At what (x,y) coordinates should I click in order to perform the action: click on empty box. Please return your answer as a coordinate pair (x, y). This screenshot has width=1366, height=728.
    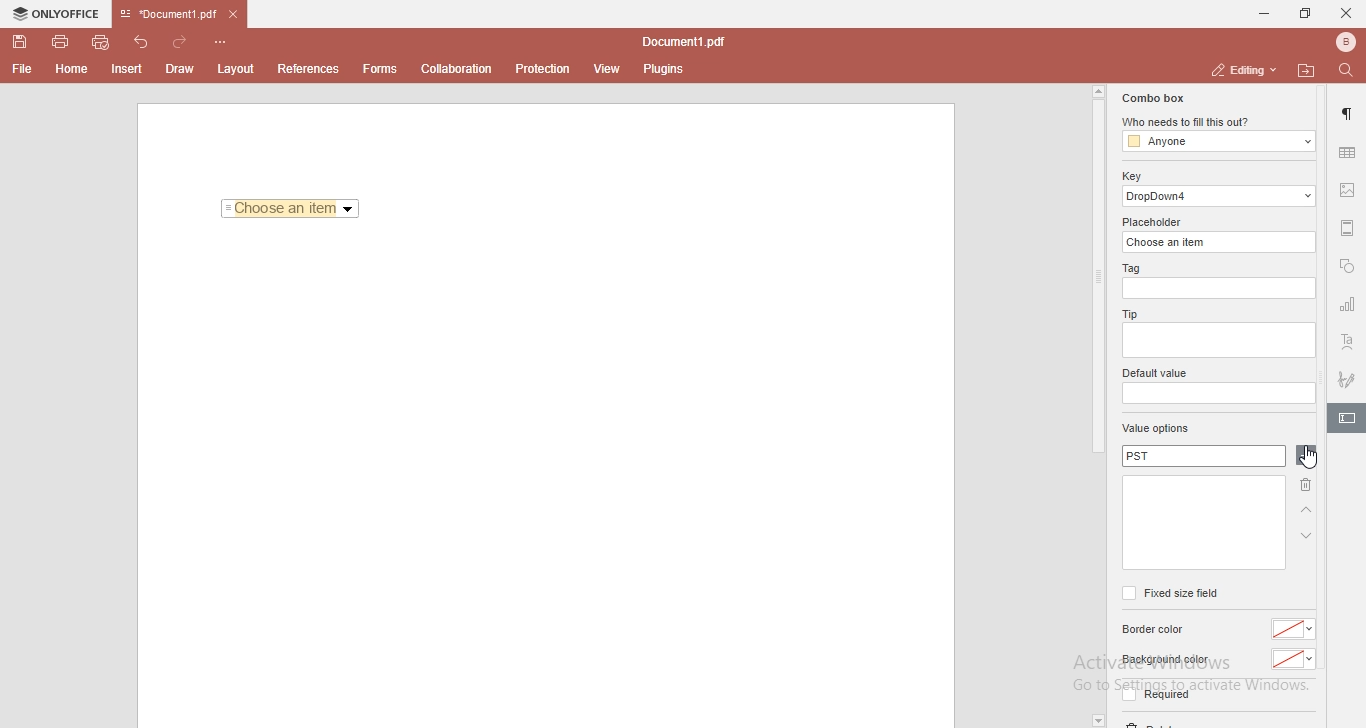
    Looking at the image, I should click on (1217, 342).